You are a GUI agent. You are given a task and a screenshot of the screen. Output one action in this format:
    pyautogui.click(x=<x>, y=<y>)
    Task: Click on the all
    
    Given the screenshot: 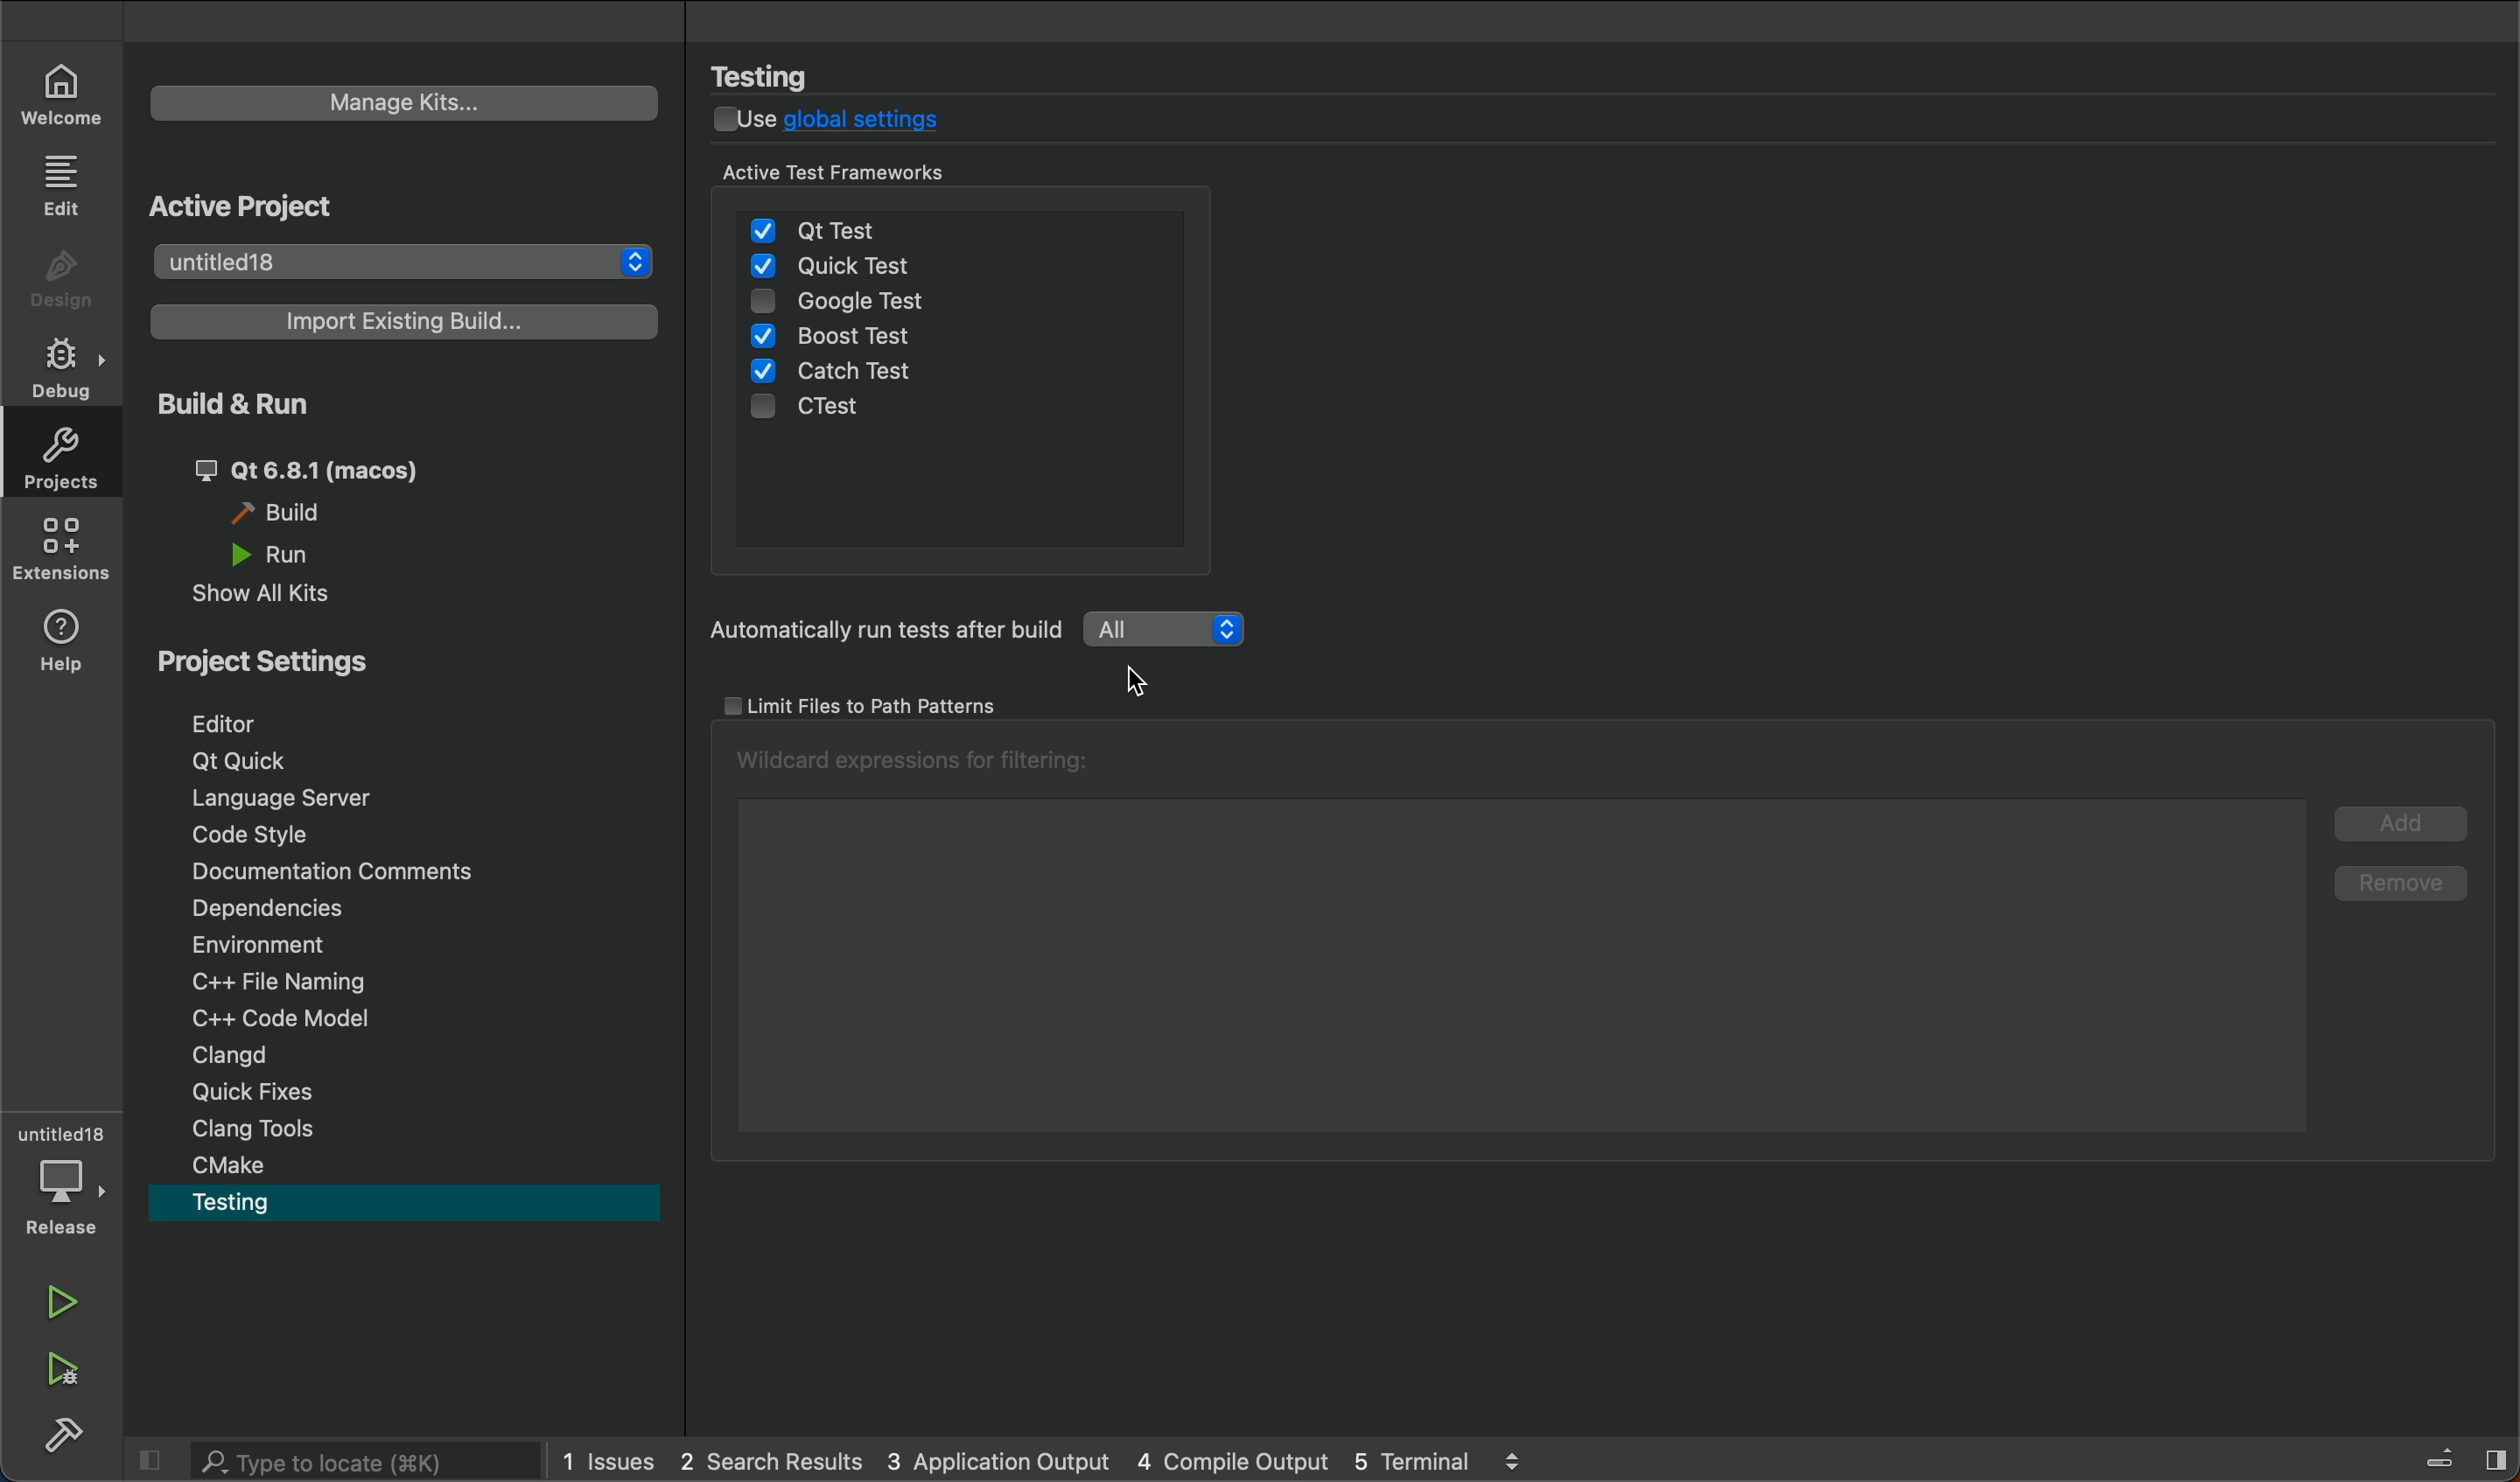 What is the action you would take?
    pyautogui.click(x=1166, y=628)
    